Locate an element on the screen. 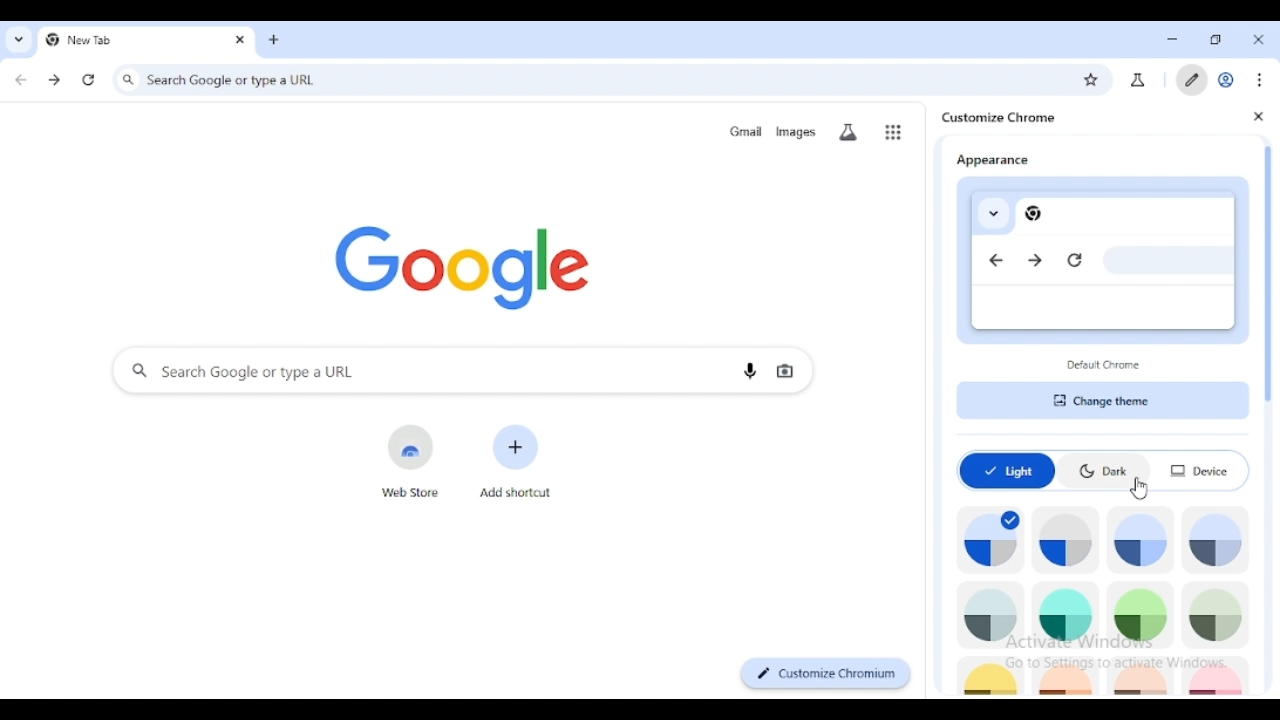 The width and height of the screenshot is (1280, 720). reload this page is located at coordinates (88, 80).